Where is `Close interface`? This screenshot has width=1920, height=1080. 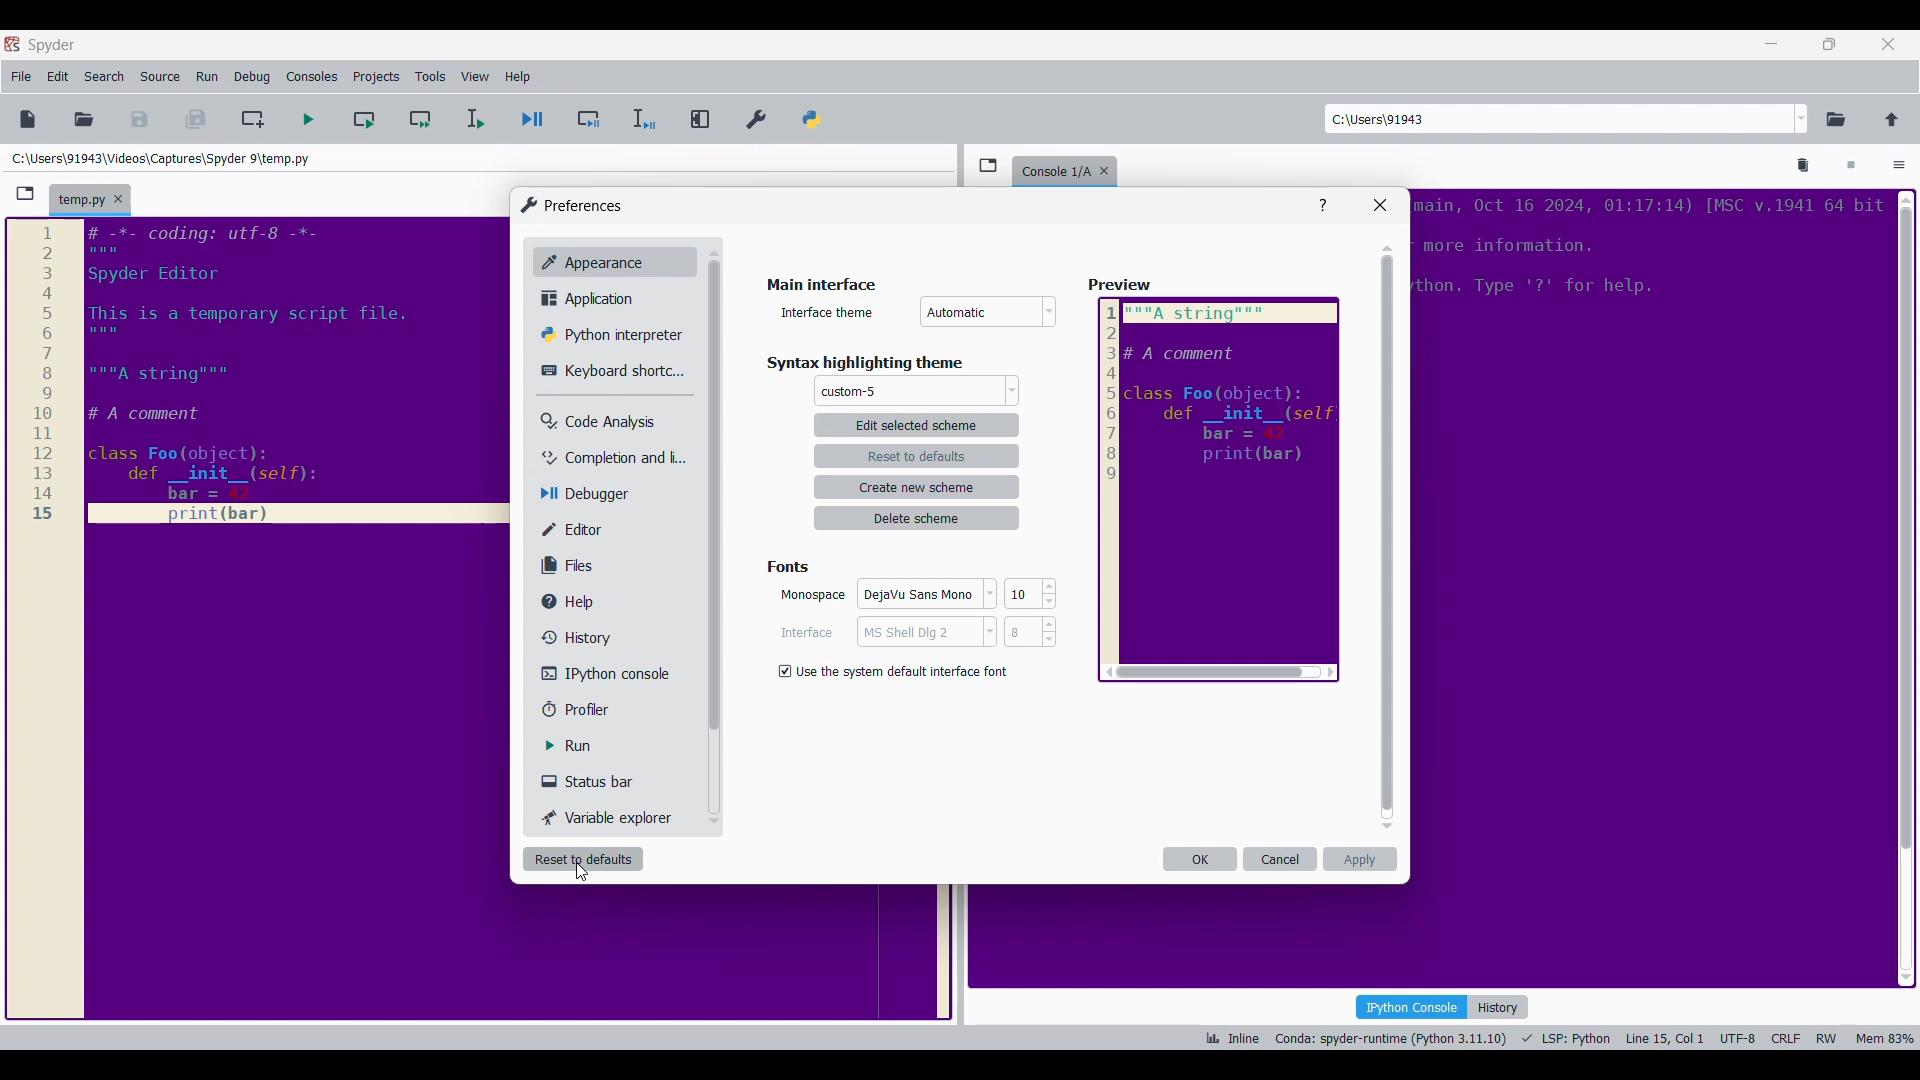 Close interface is located at coordinates (1889, 44).